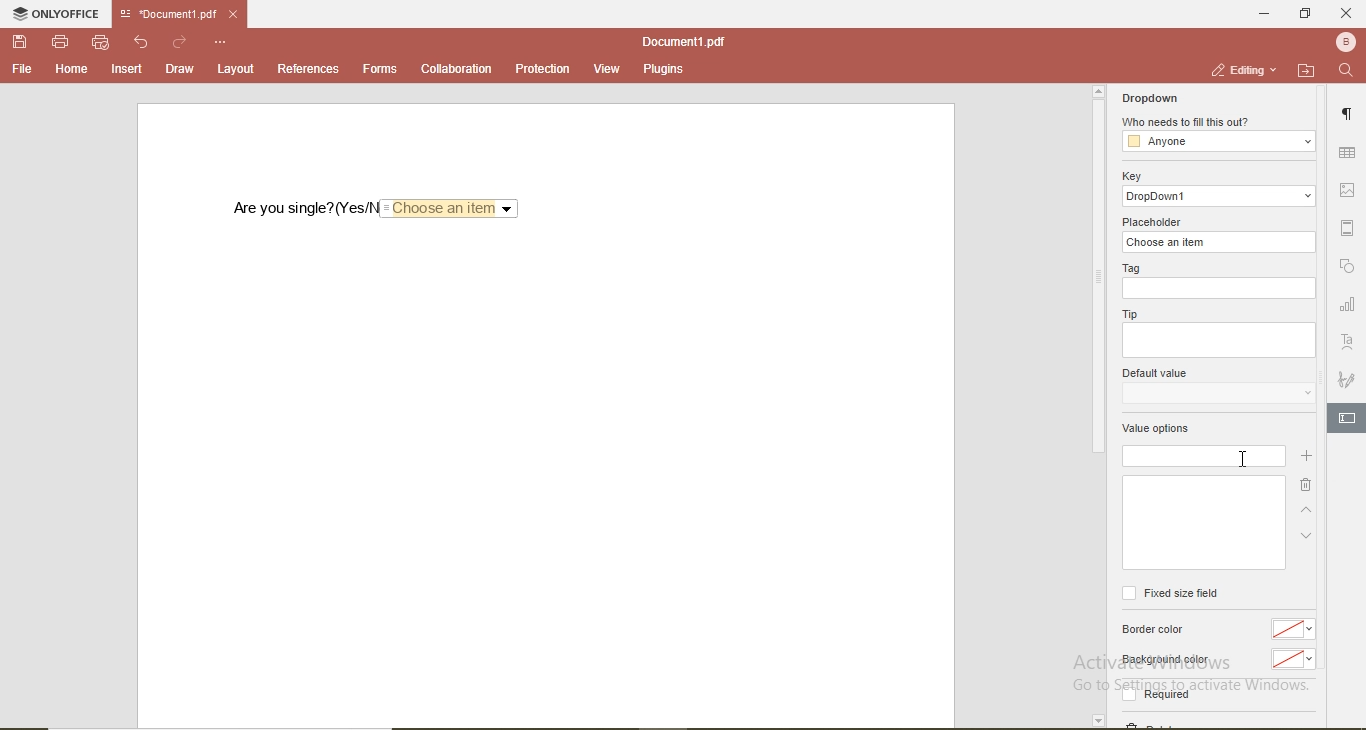 This screenshot has height=730, width=1366. What do you see at coordinates (1350, 109) in the screenshot?
I see `paragraph` at bounding box center [1350, 109].